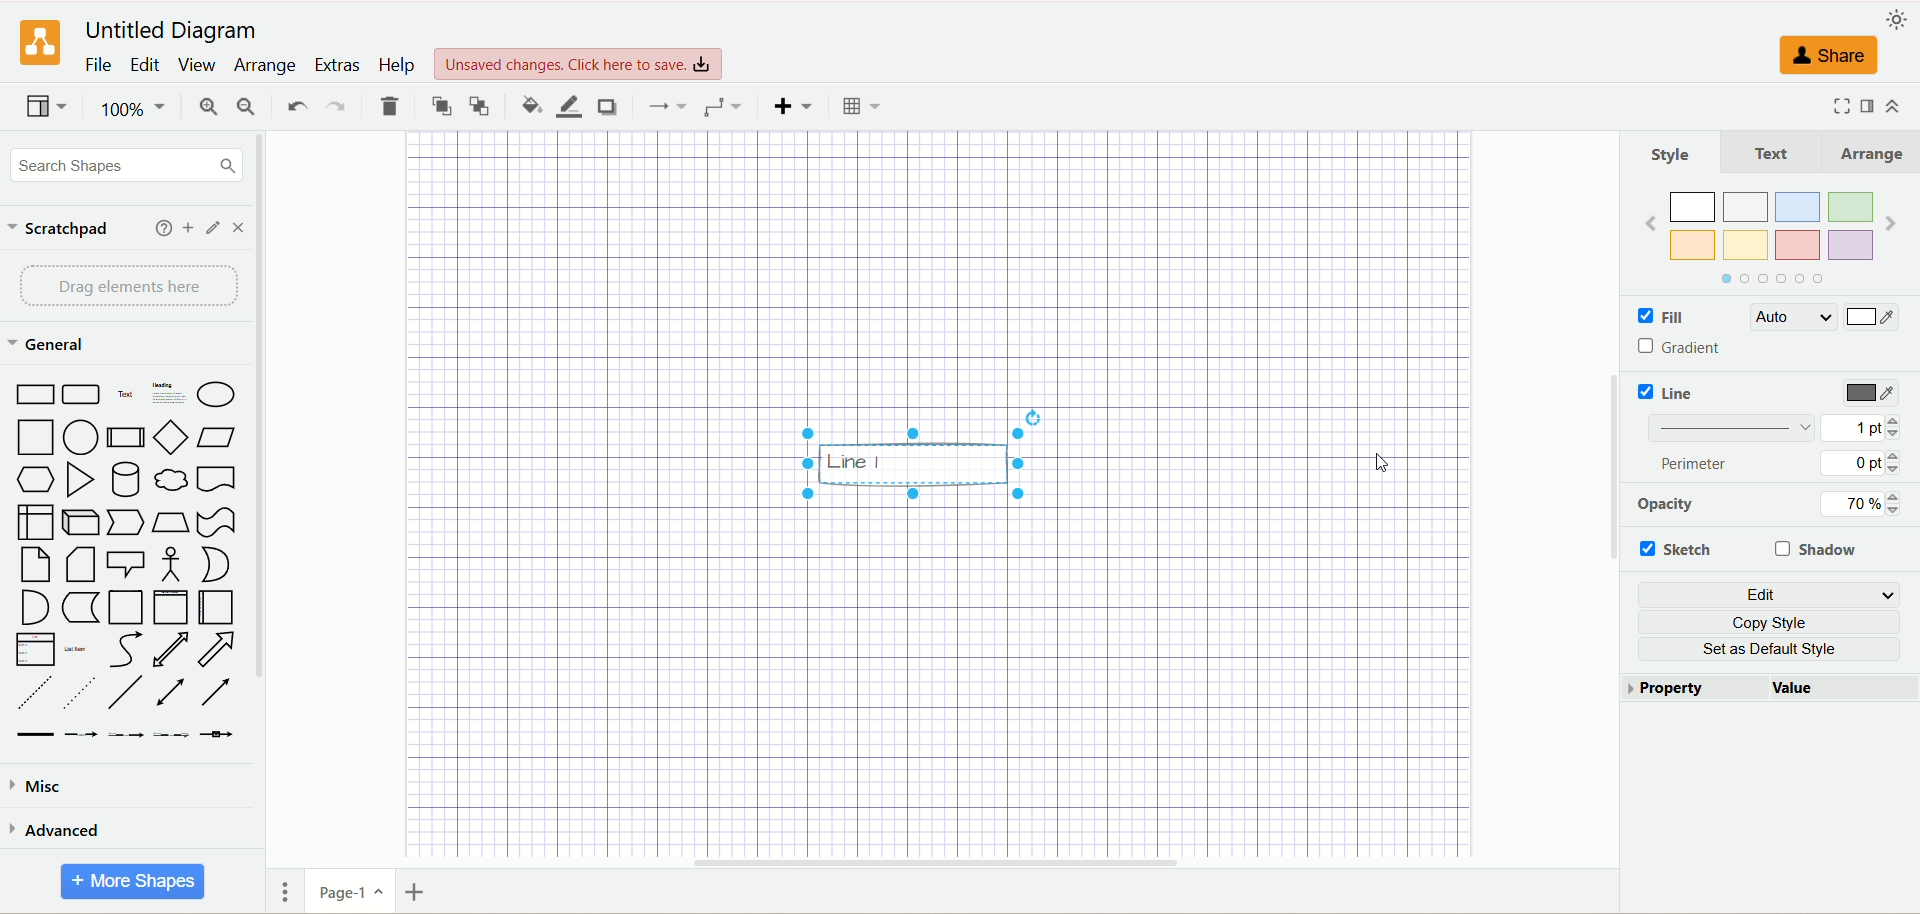 This screenshot has height=914, width=1920. I want to click on Gradient, so click(1693, 344).